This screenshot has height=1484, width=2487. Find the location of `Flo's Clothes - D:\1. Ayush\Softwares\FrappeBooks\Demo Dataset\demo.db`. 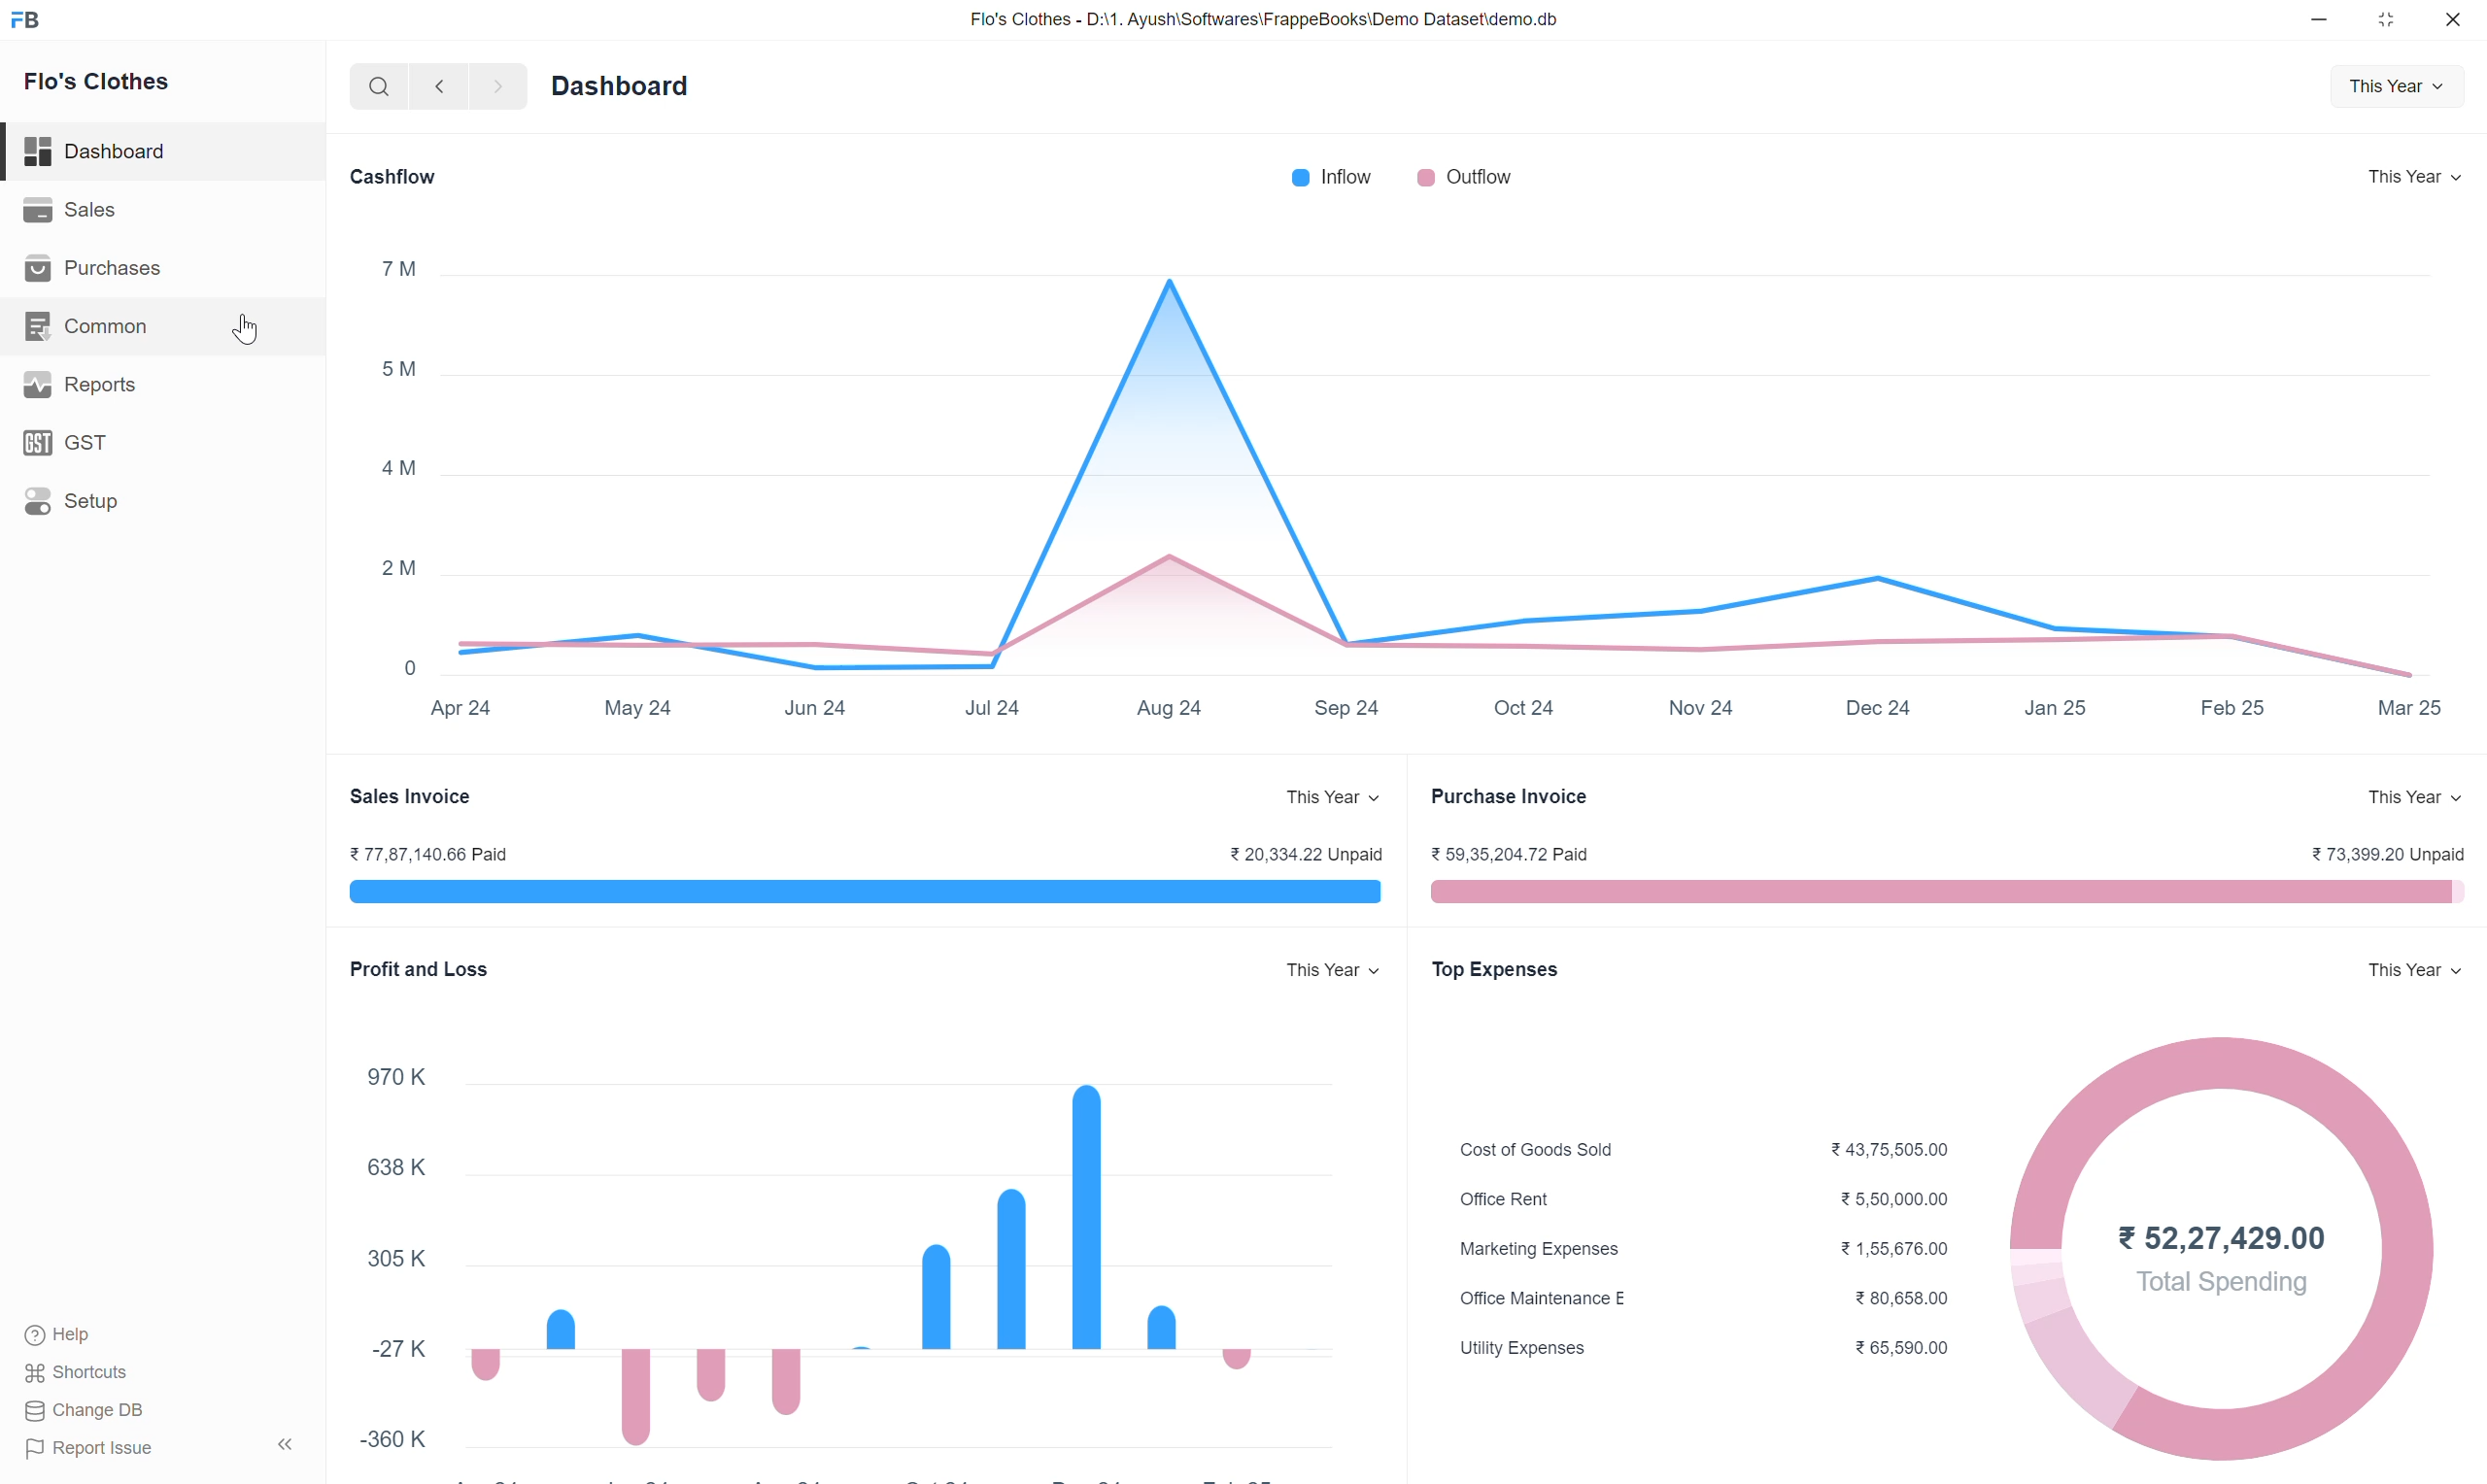

Flo's Clothes - D:\1. Ayush\Softwares\FrappeBooks\Demo Dataset\demo.db is located at coordinates (1272, 21).